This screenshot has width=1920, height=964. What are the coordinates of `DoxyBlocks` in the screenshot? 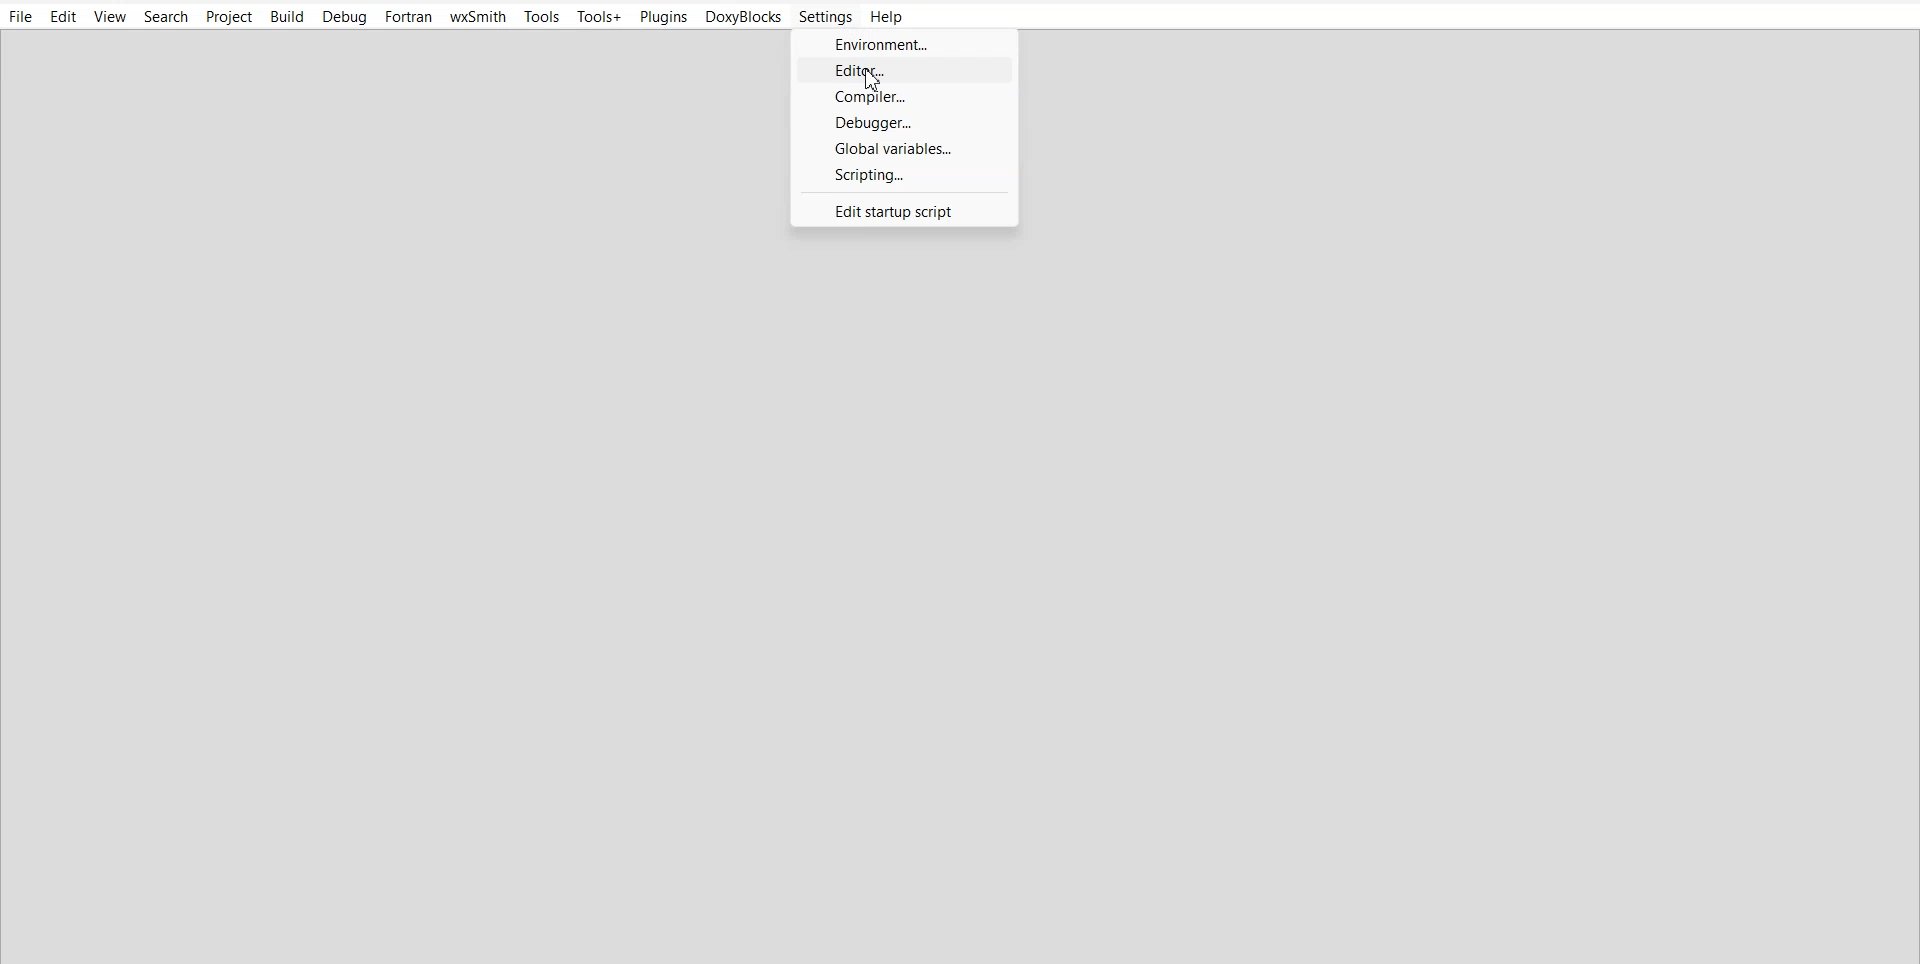 It's located at (744, 17).